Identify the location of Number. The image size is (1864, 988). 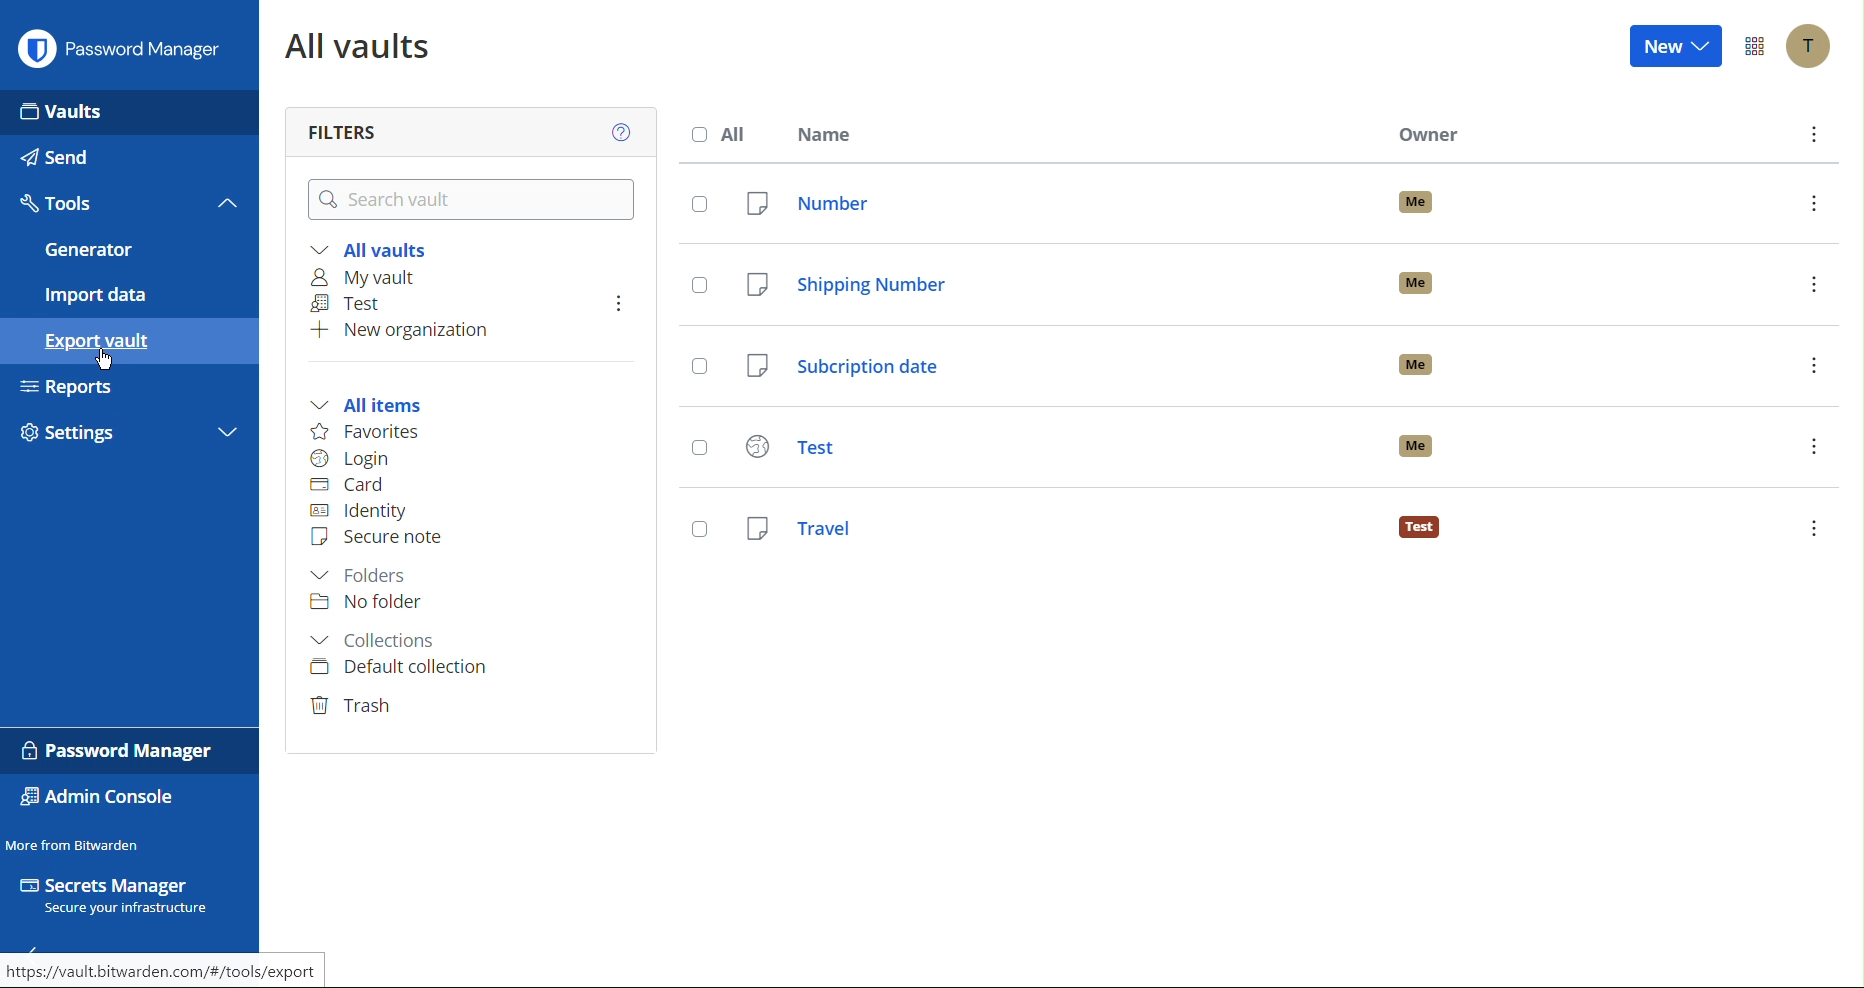
(1048, 203).